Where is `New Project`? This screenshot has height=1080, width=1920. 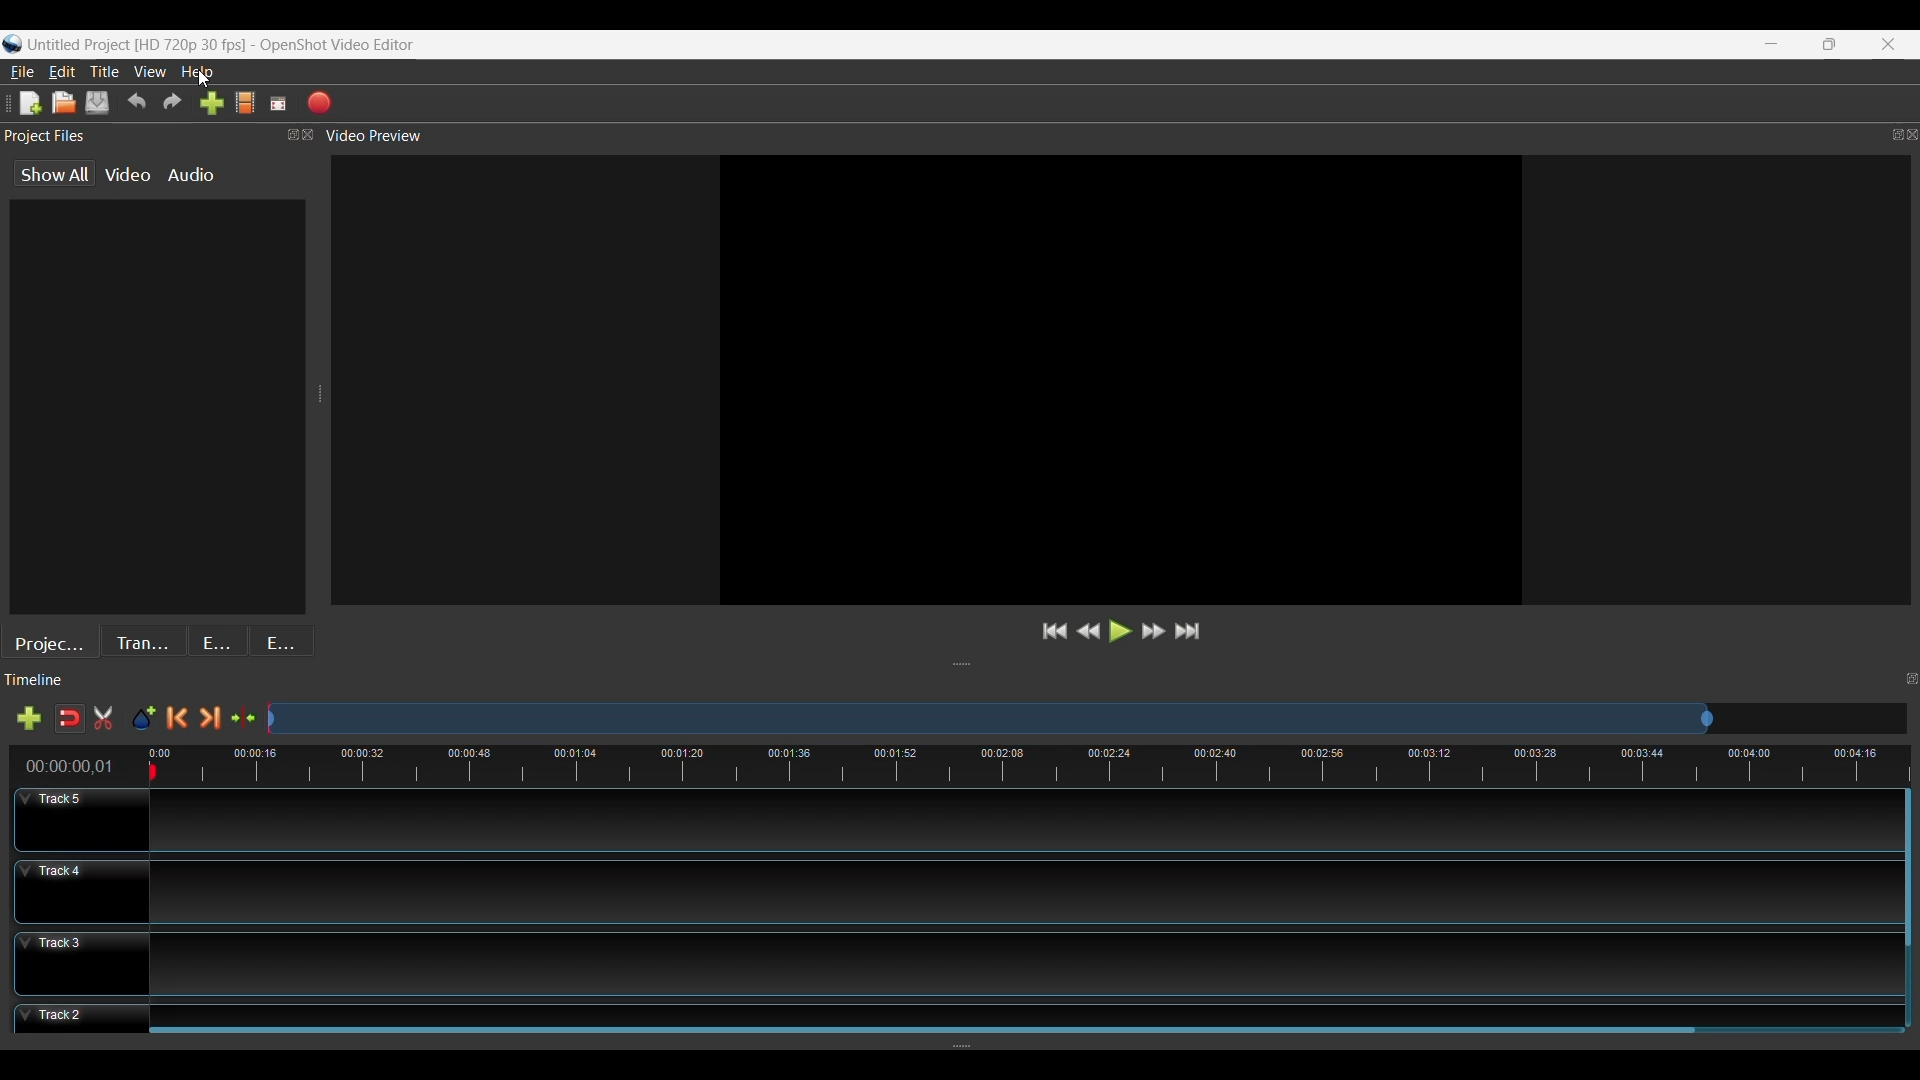 New Project is located at coordinates (26, 103).